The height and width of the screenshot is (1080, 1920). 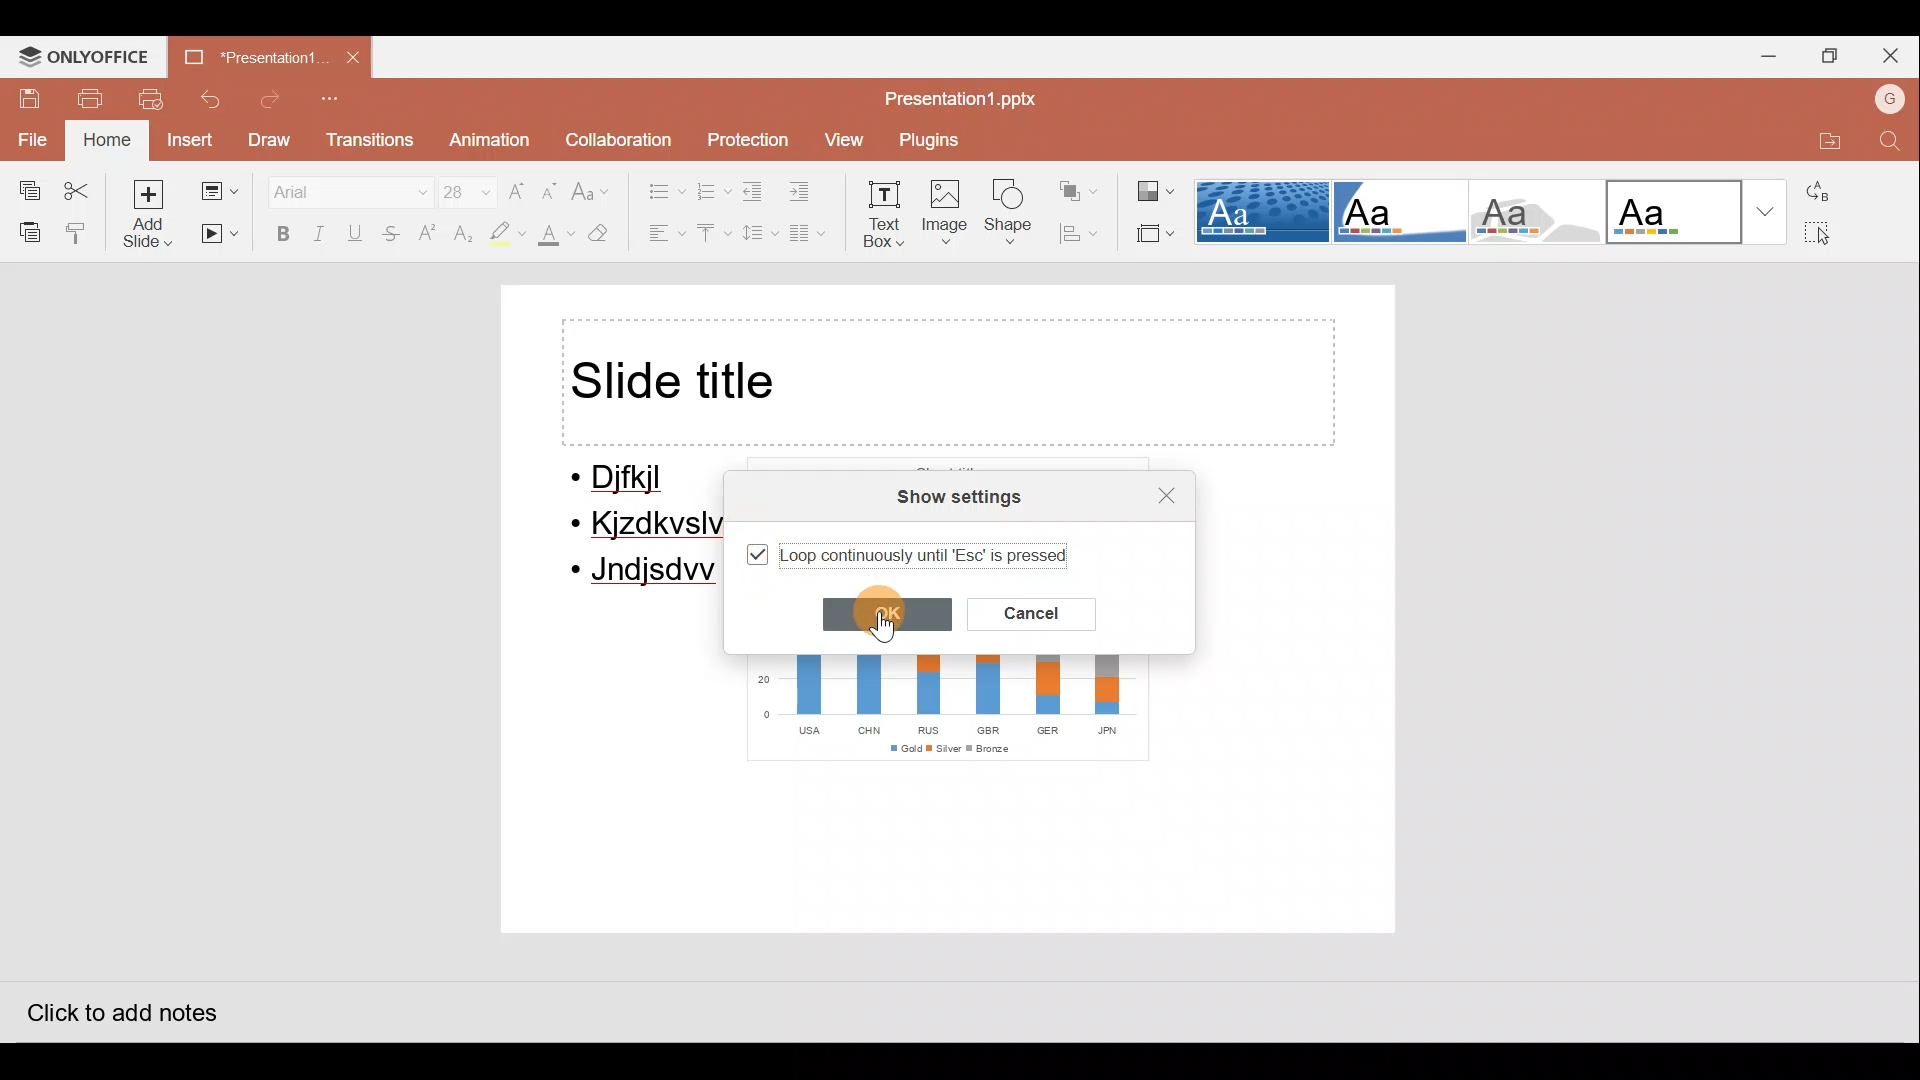 I want to click on Line spacing, so click(x=755, y=233).